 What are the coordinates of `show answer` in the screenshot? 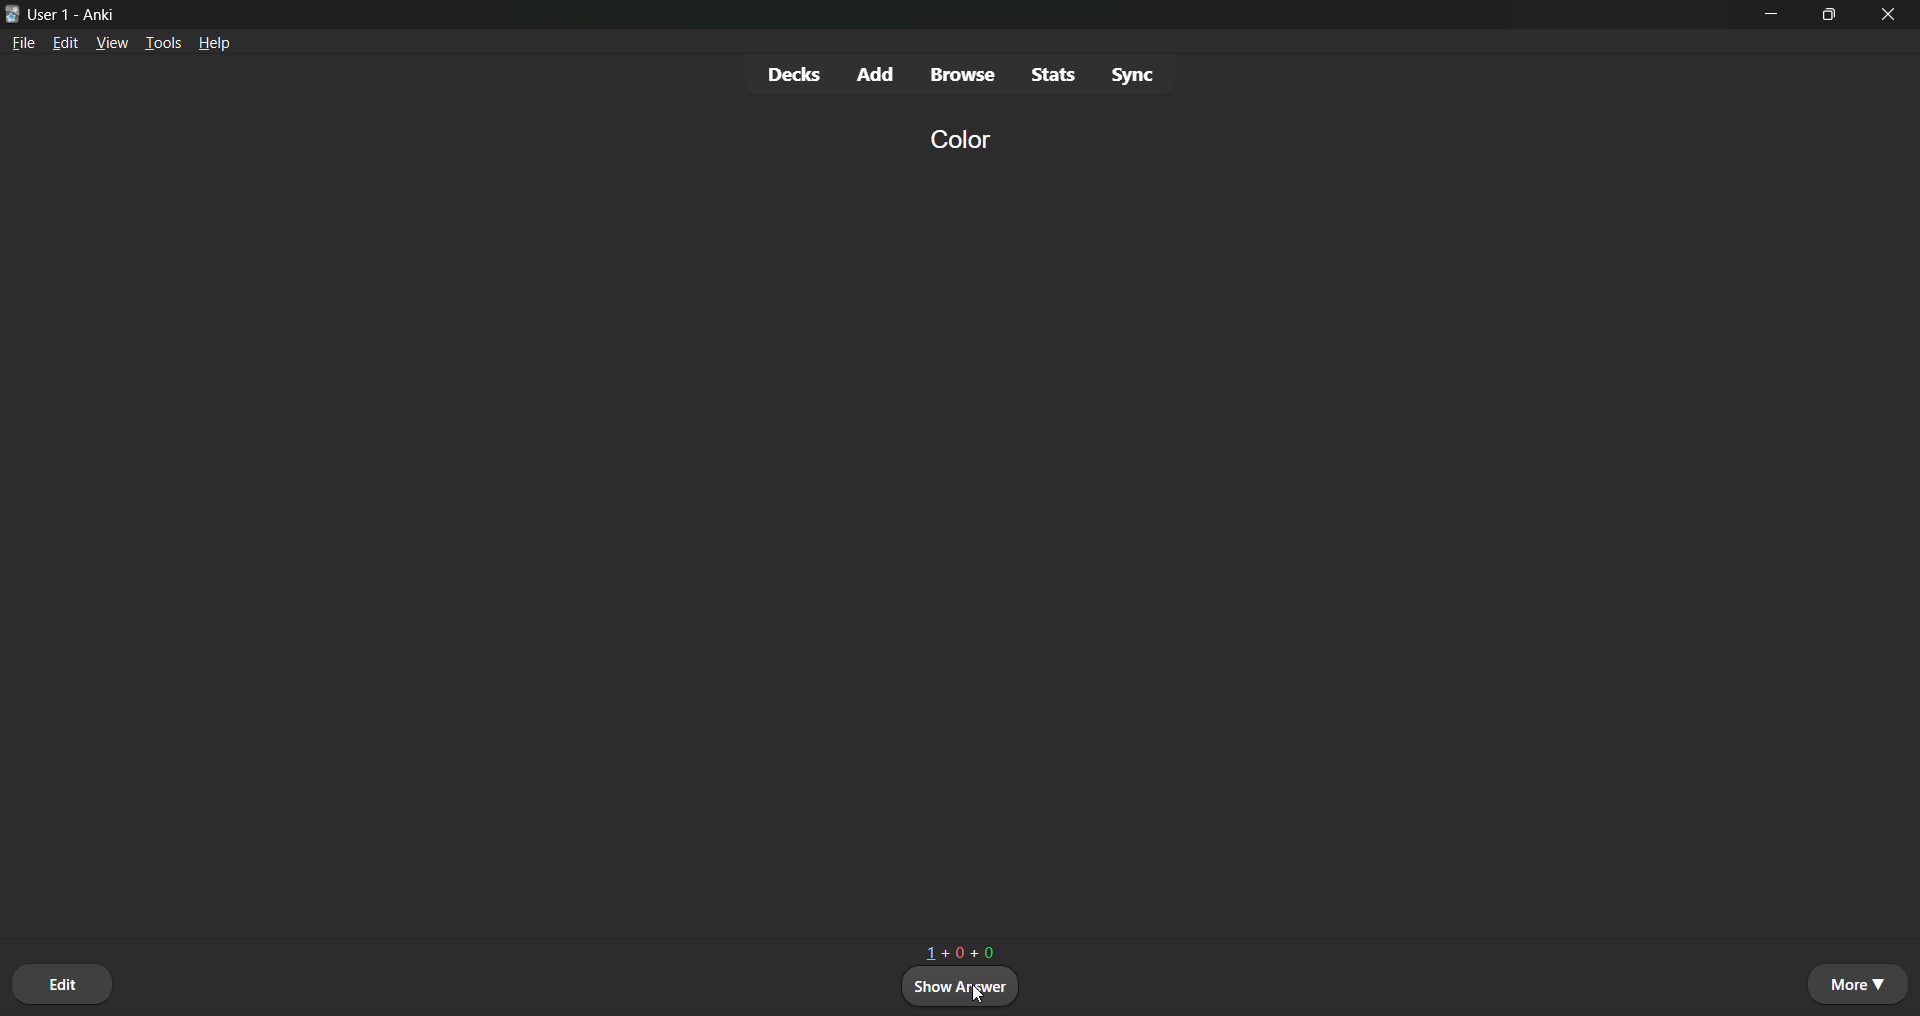 It's located at (962, 988).